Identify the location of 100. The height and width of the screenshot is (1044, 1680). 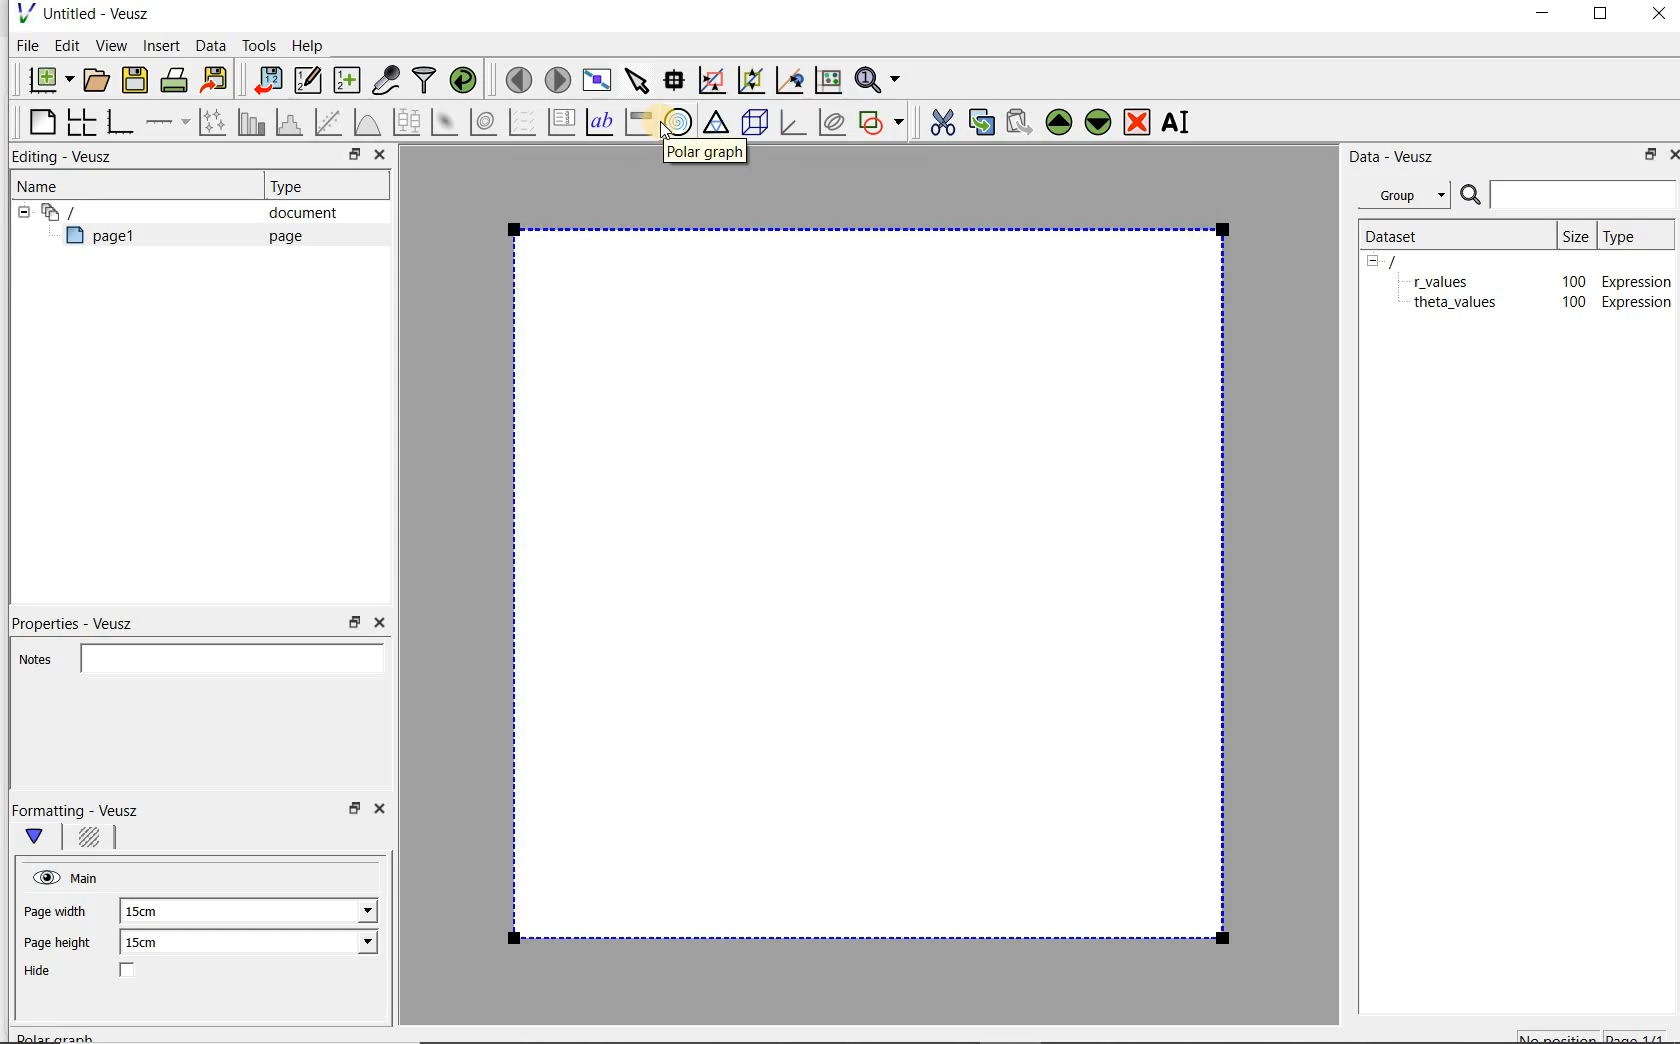
(1572, 303).